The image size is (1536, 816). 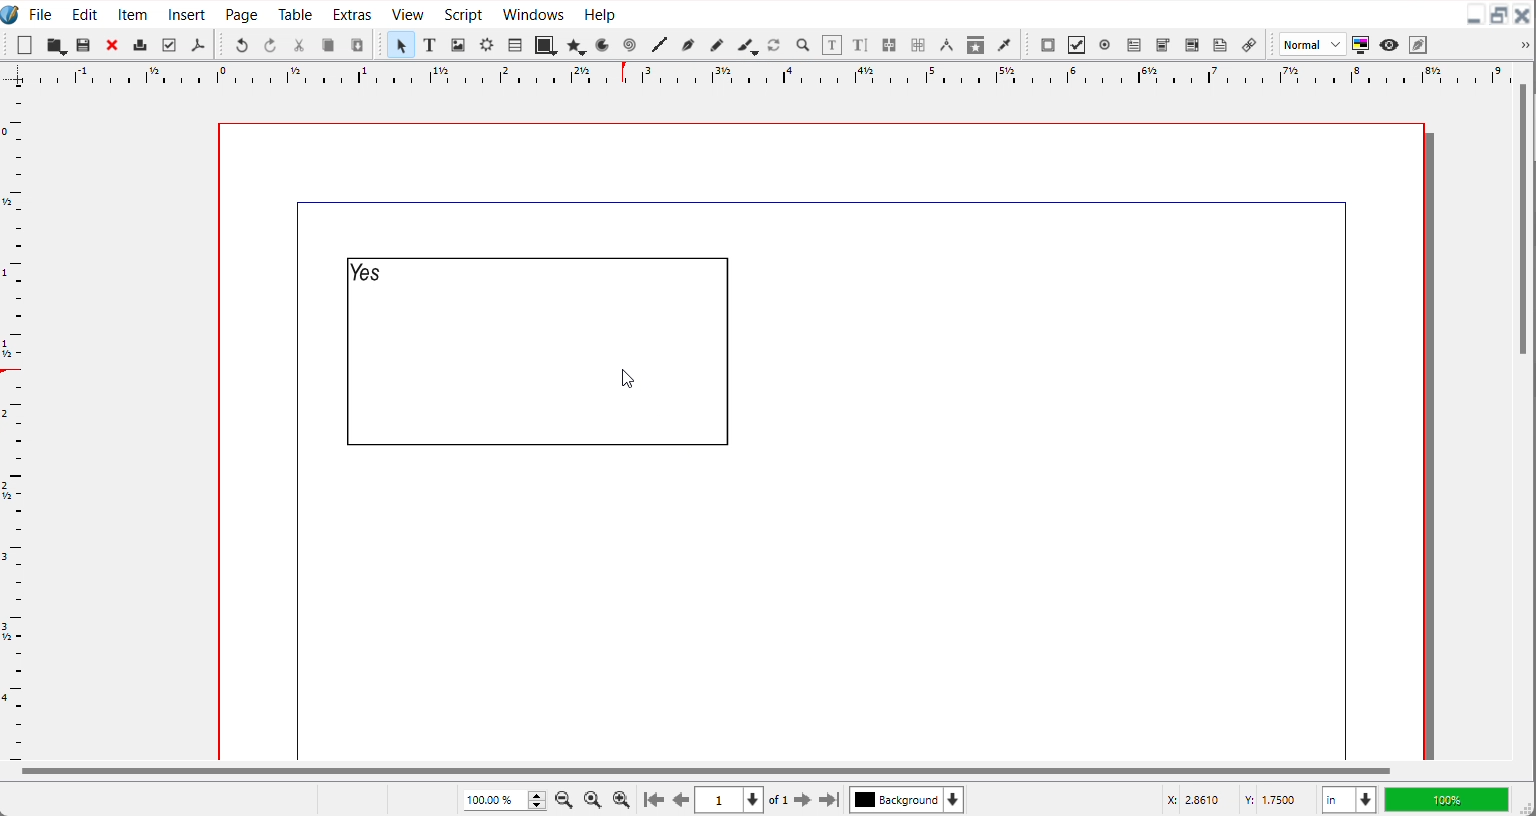 I want to click on X,Y Co-ordinate, so click(x=1235, y=799).